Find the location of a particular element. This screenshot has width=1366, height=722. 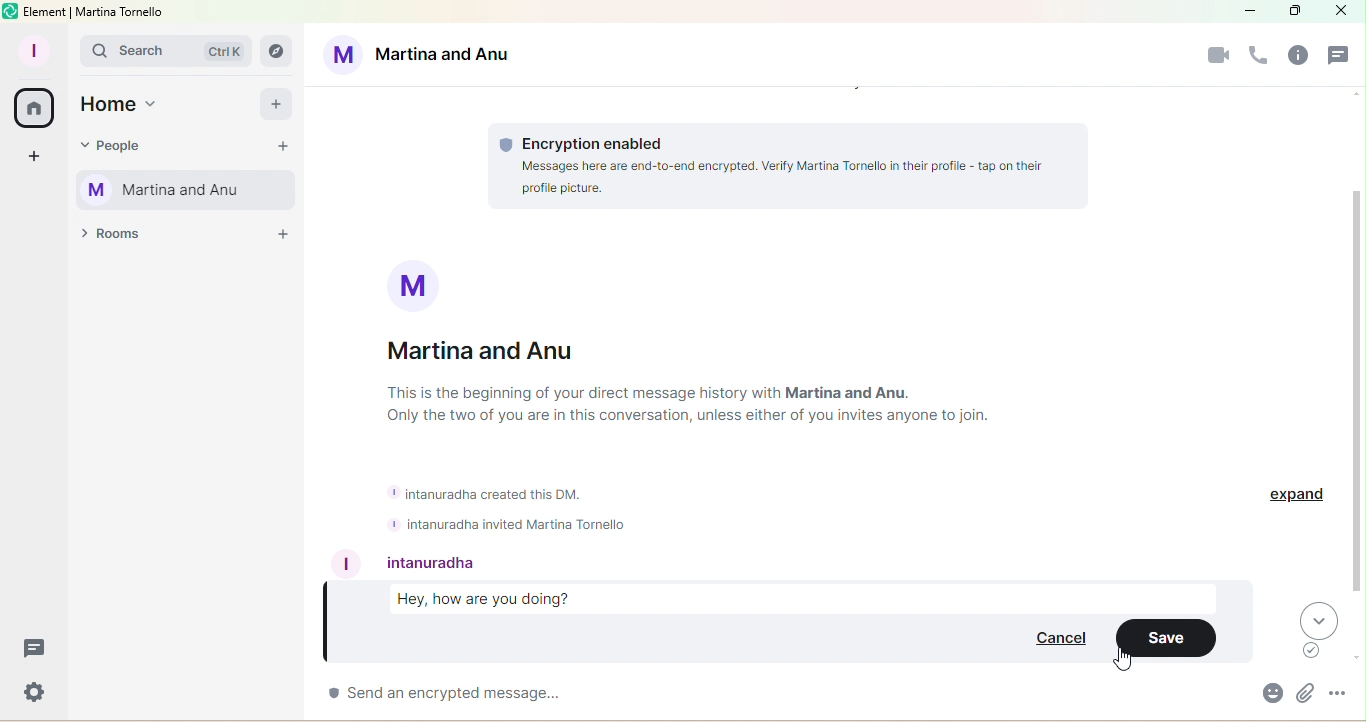

intanuradha created this DM. is located at coordinates (492, 494).